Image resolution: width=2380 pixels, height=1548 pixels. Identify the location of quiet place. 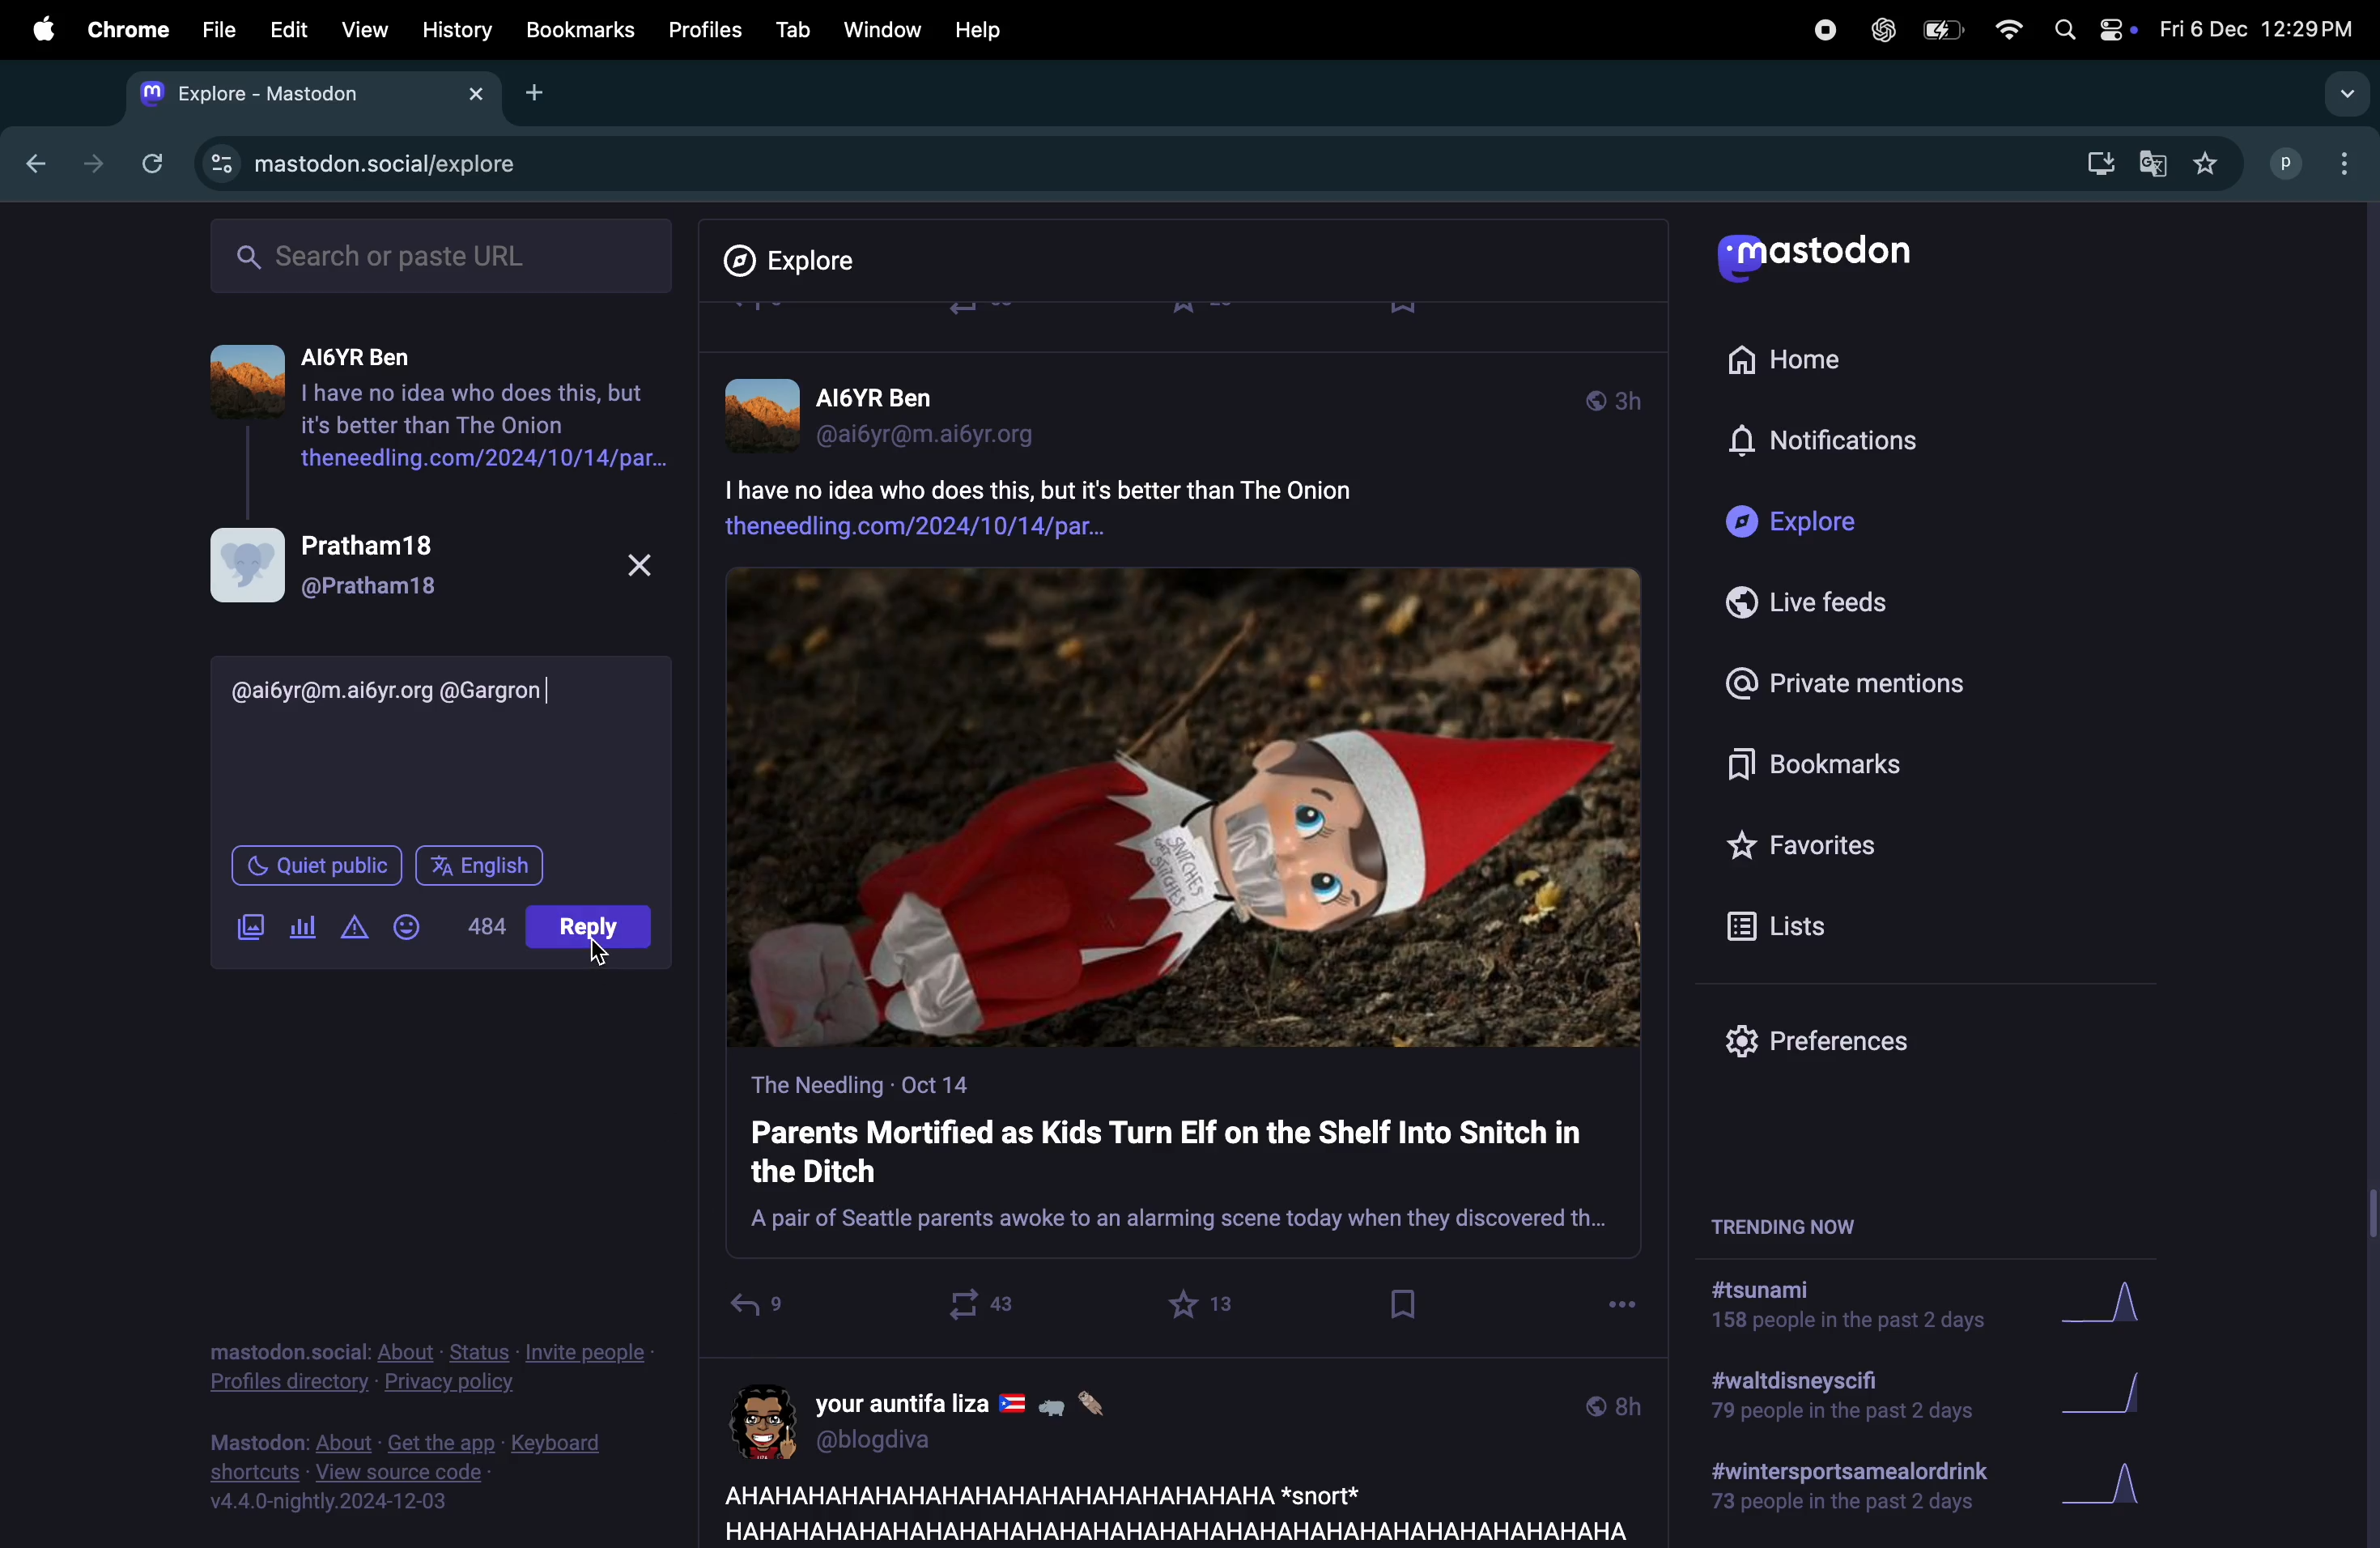
(317, 861).